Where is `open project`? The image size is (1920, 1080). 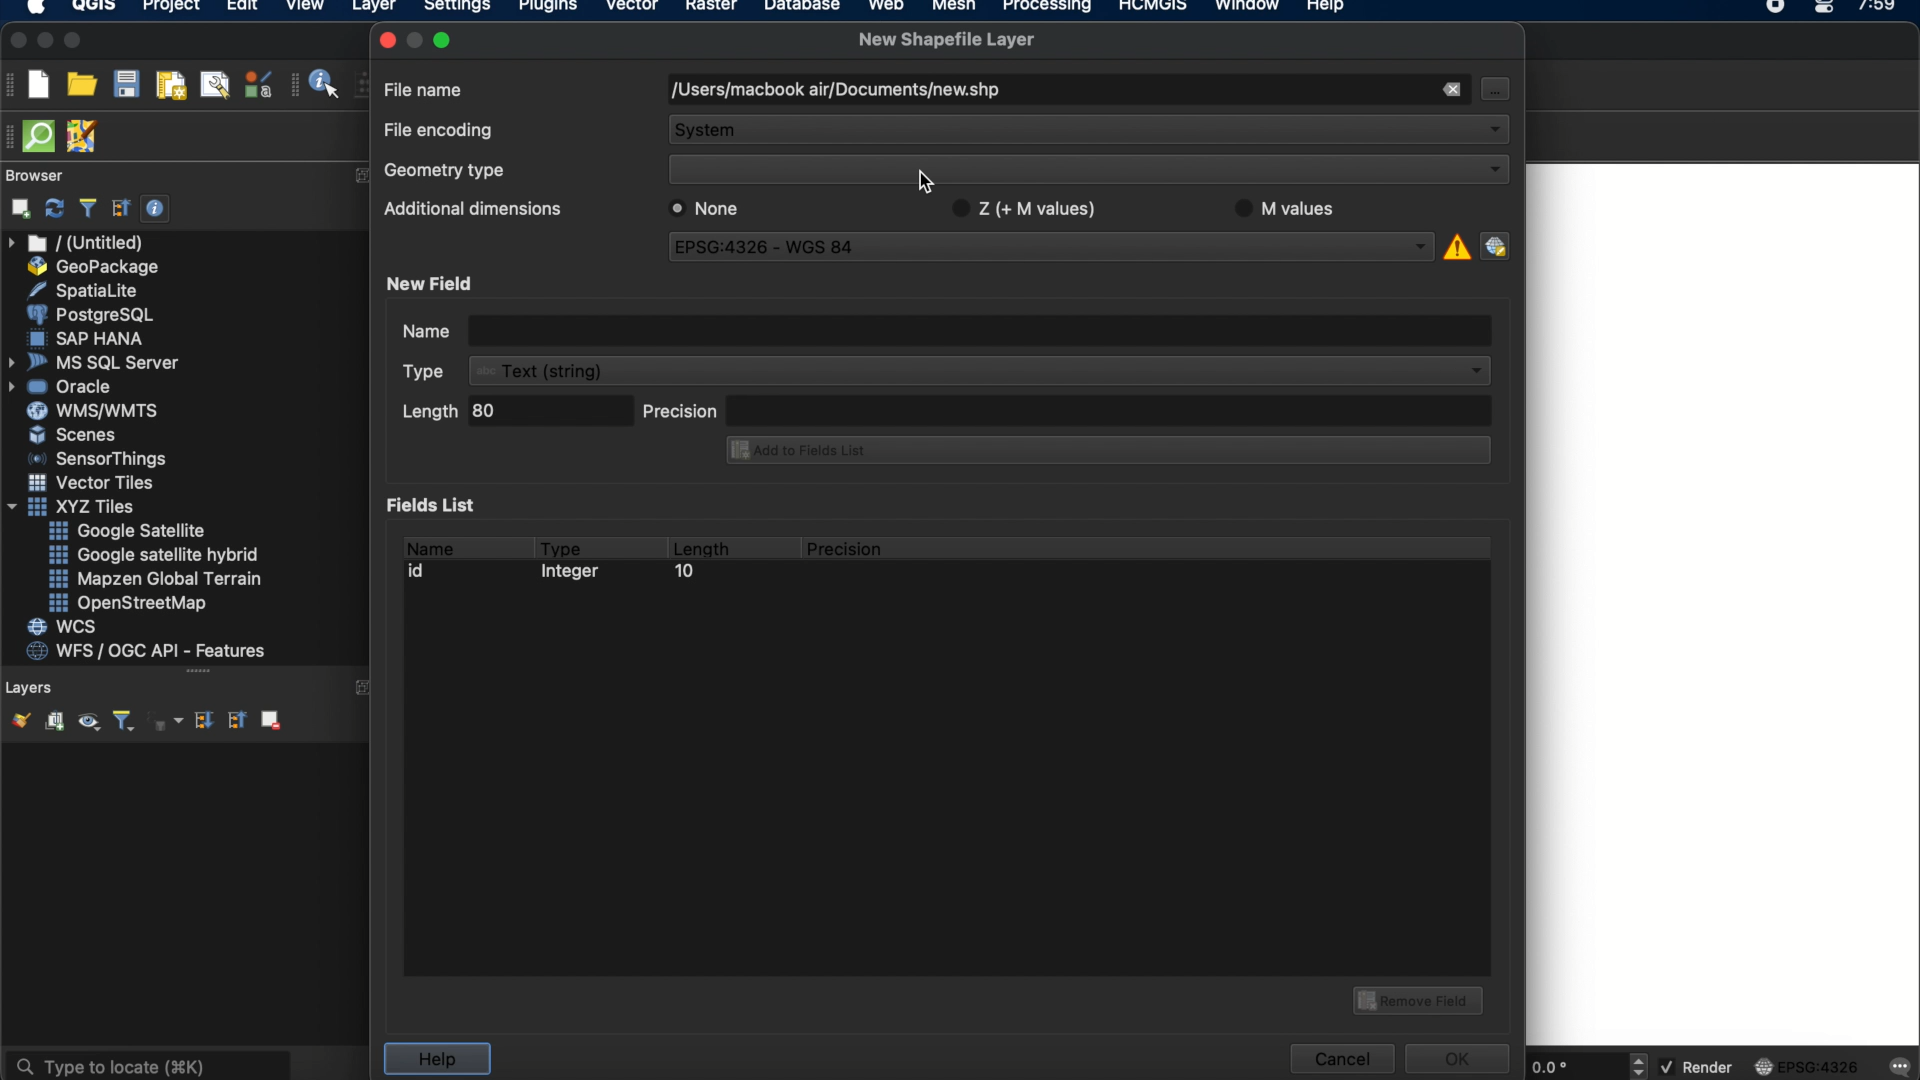
open project is located at coordinates (81, 85).